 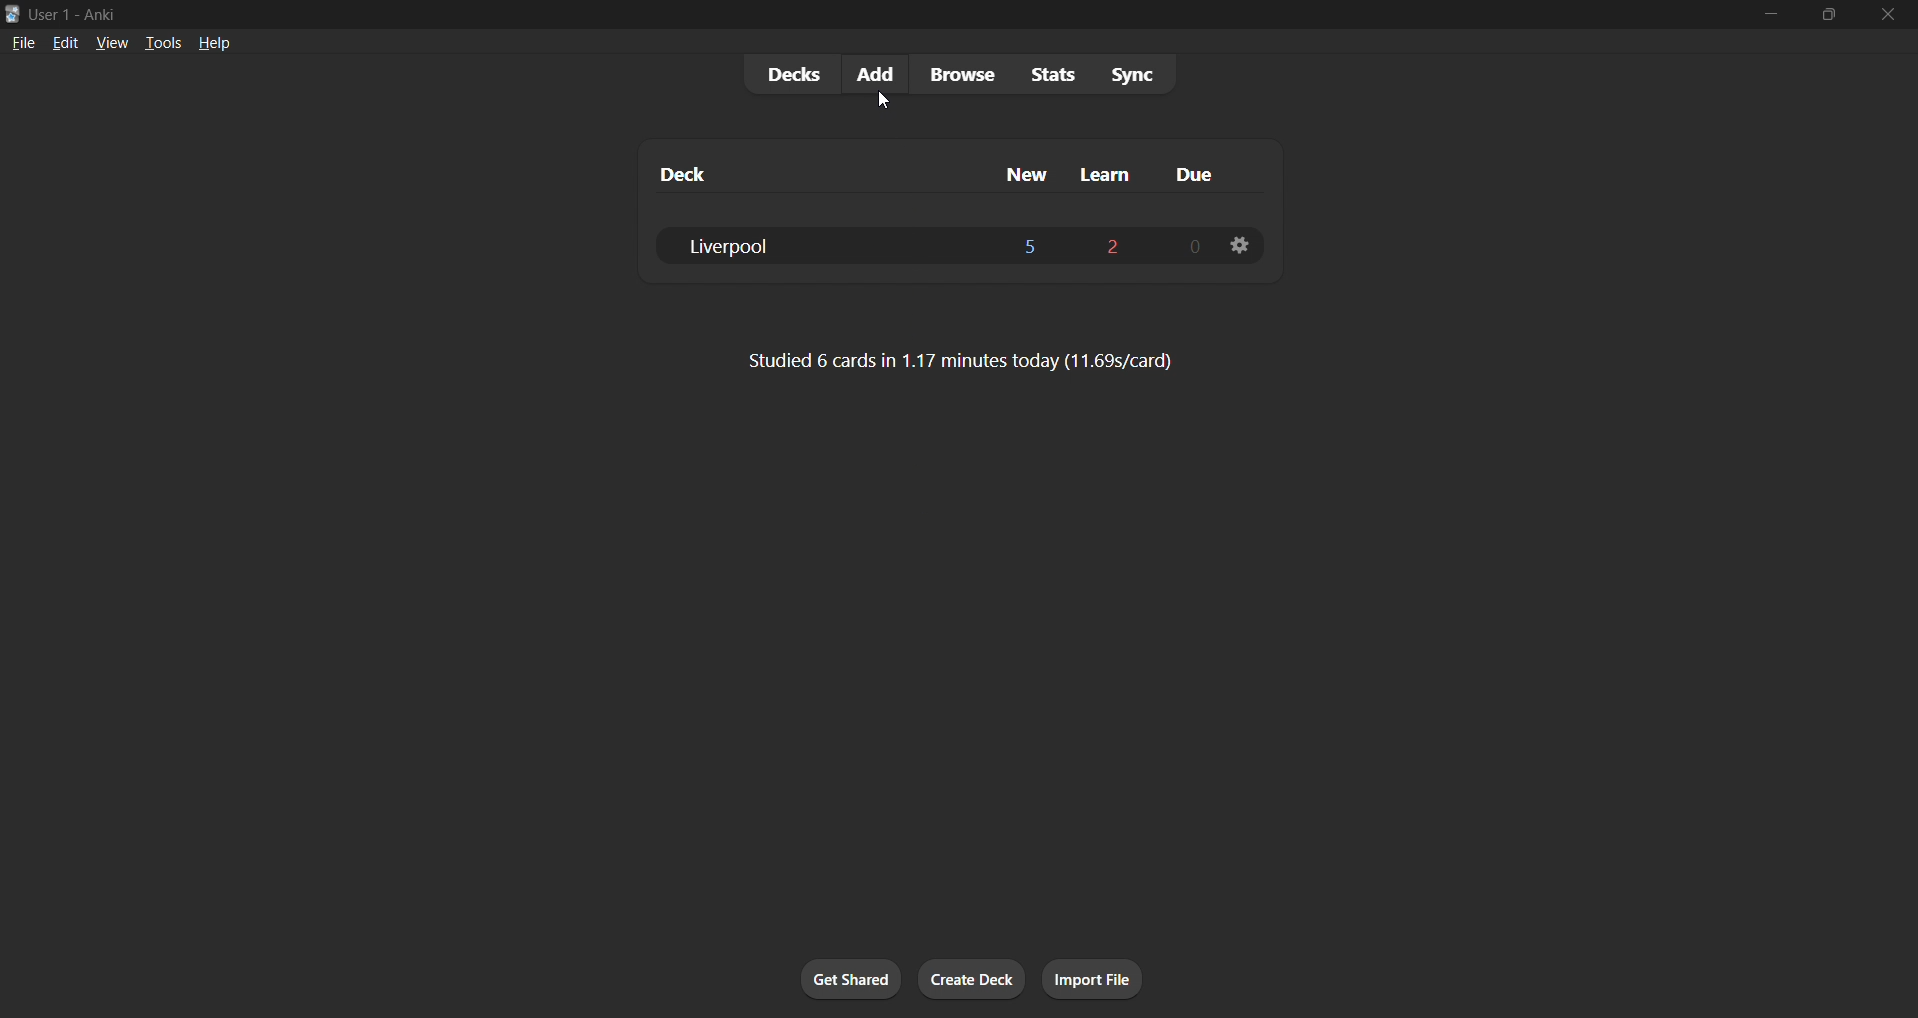 I want to click on card stats, so click(x=970, y=358).